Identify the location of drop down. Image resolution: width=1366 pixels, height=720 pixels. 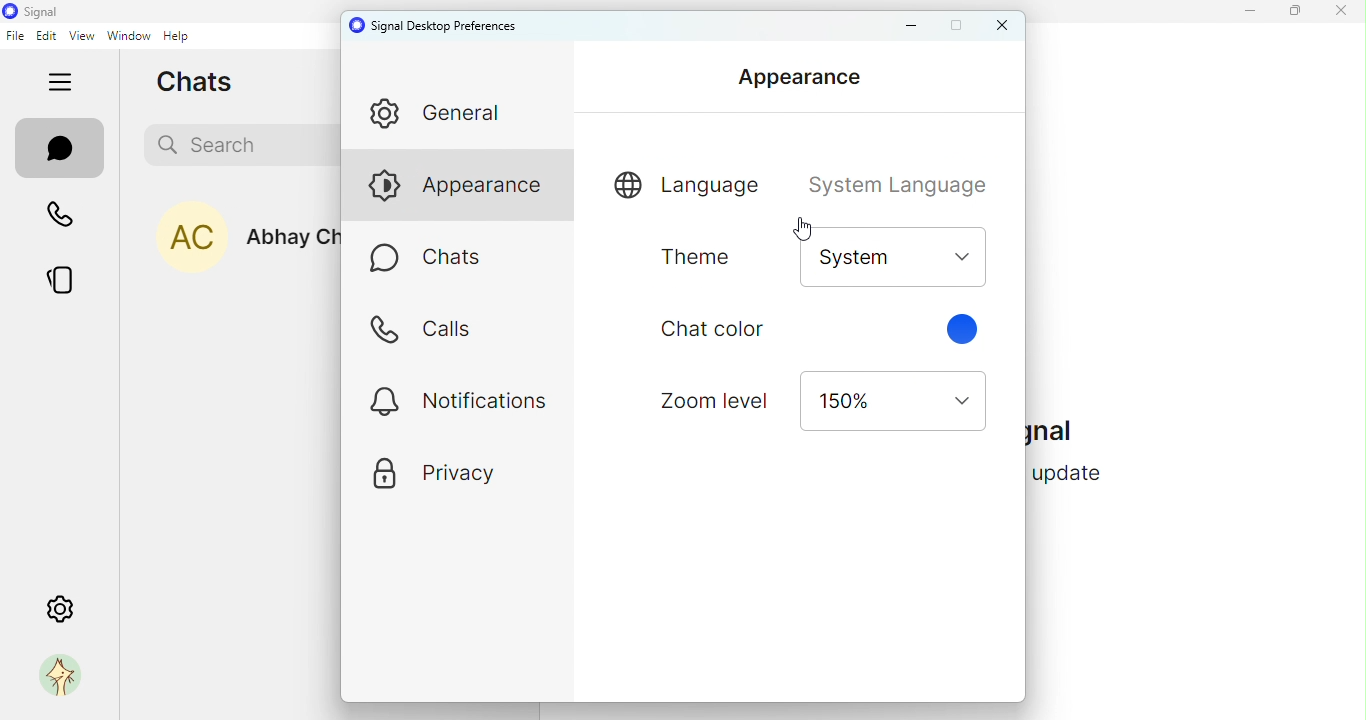
(892, 401).